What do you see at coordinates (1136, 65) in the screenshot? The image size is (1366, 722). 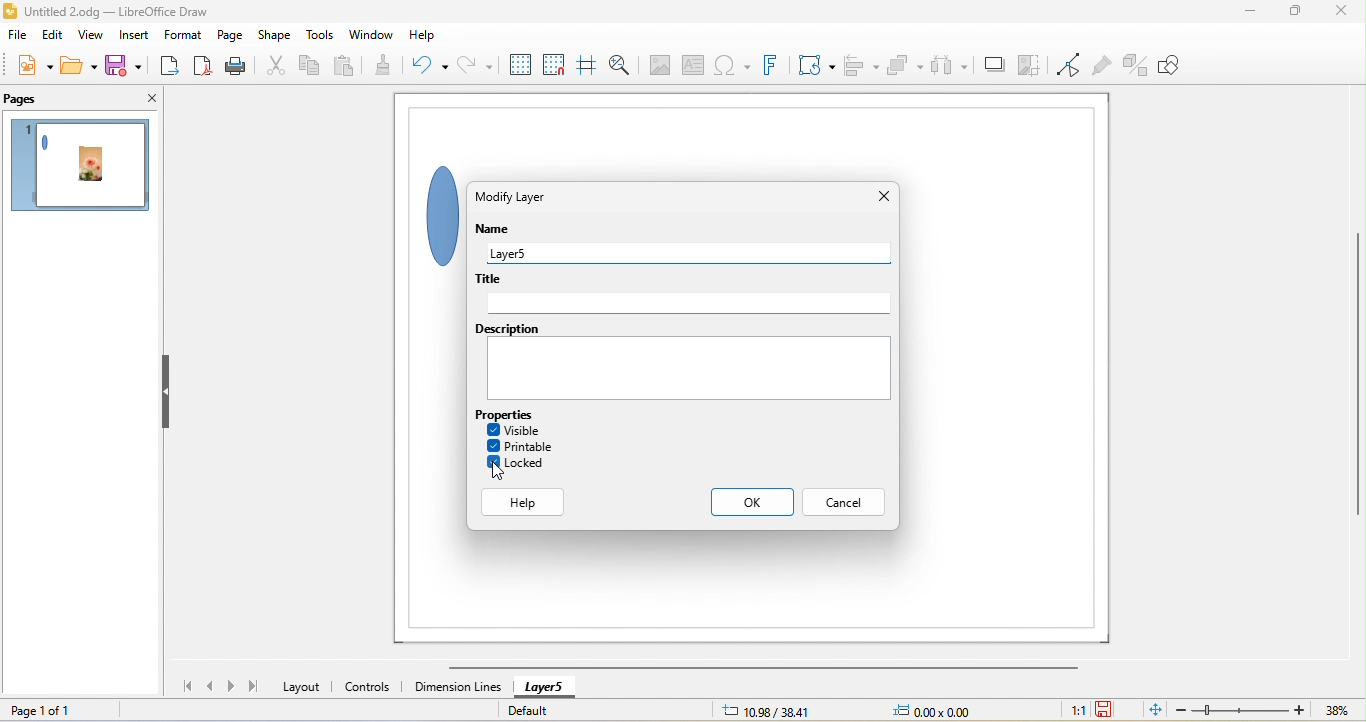 I see `toggle extruision` at bounding box center [1136, 65].